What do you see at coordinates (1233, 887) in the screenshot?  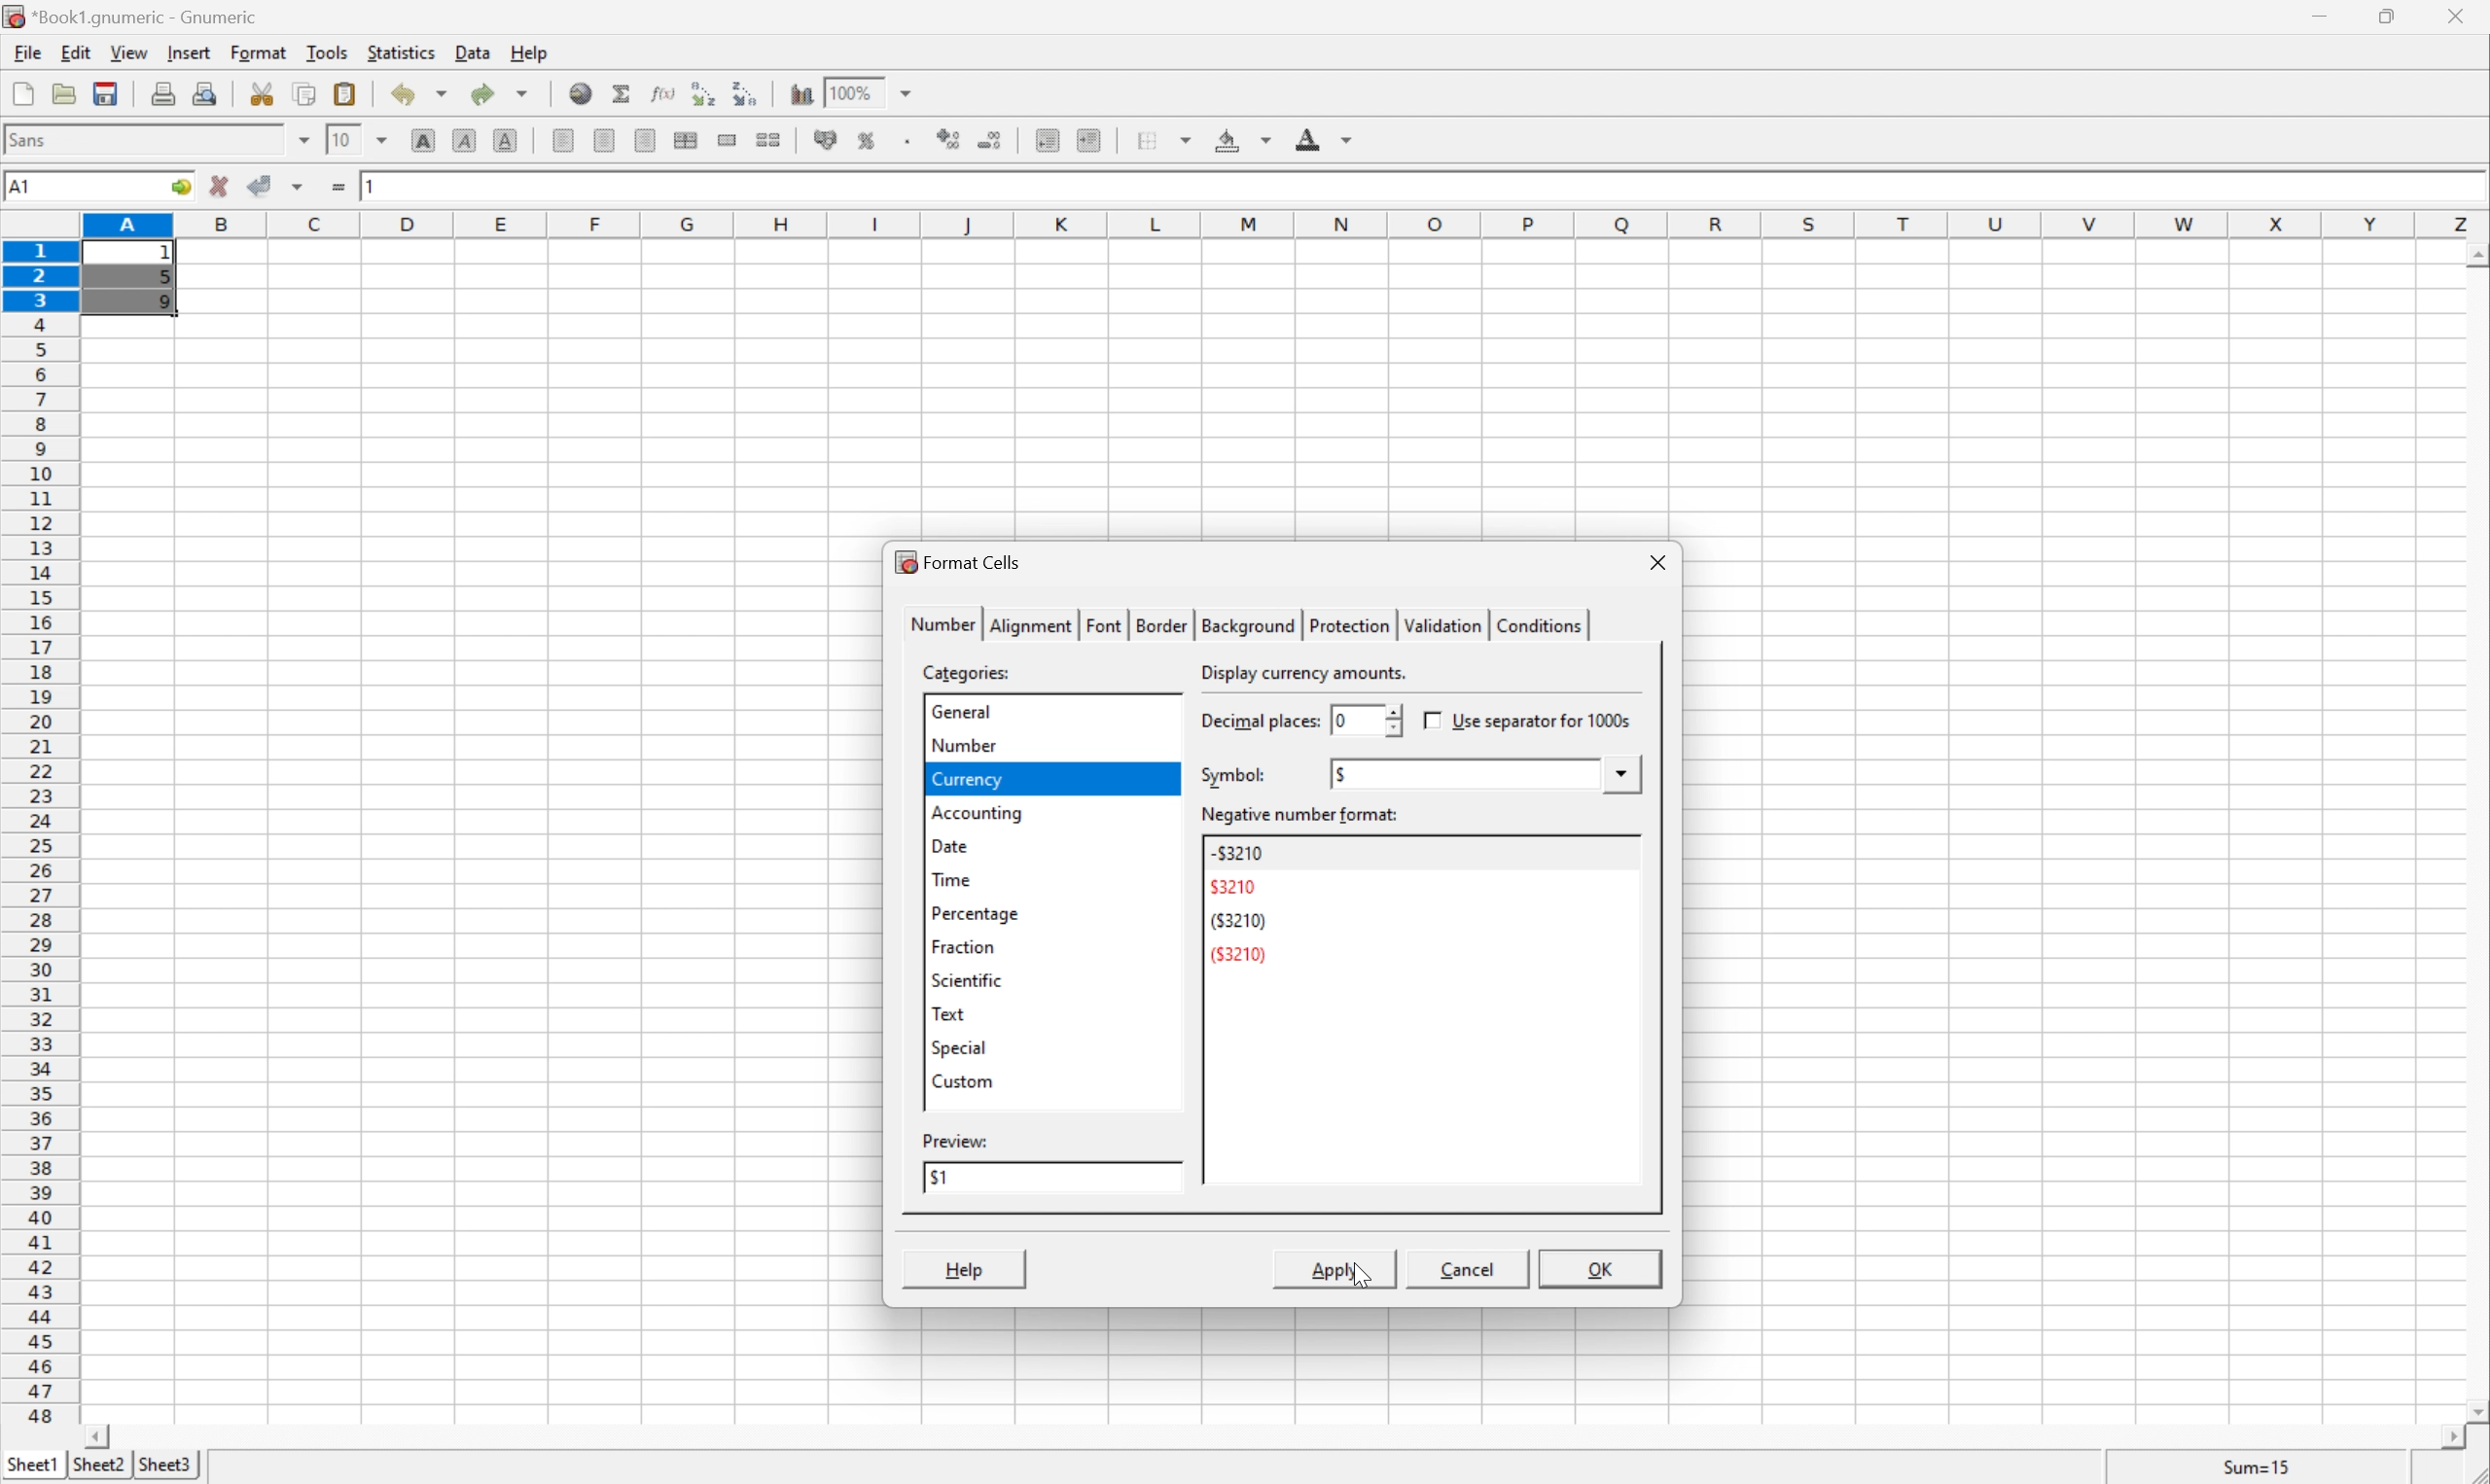 I see `3210` at bounding box center [1233, 887].